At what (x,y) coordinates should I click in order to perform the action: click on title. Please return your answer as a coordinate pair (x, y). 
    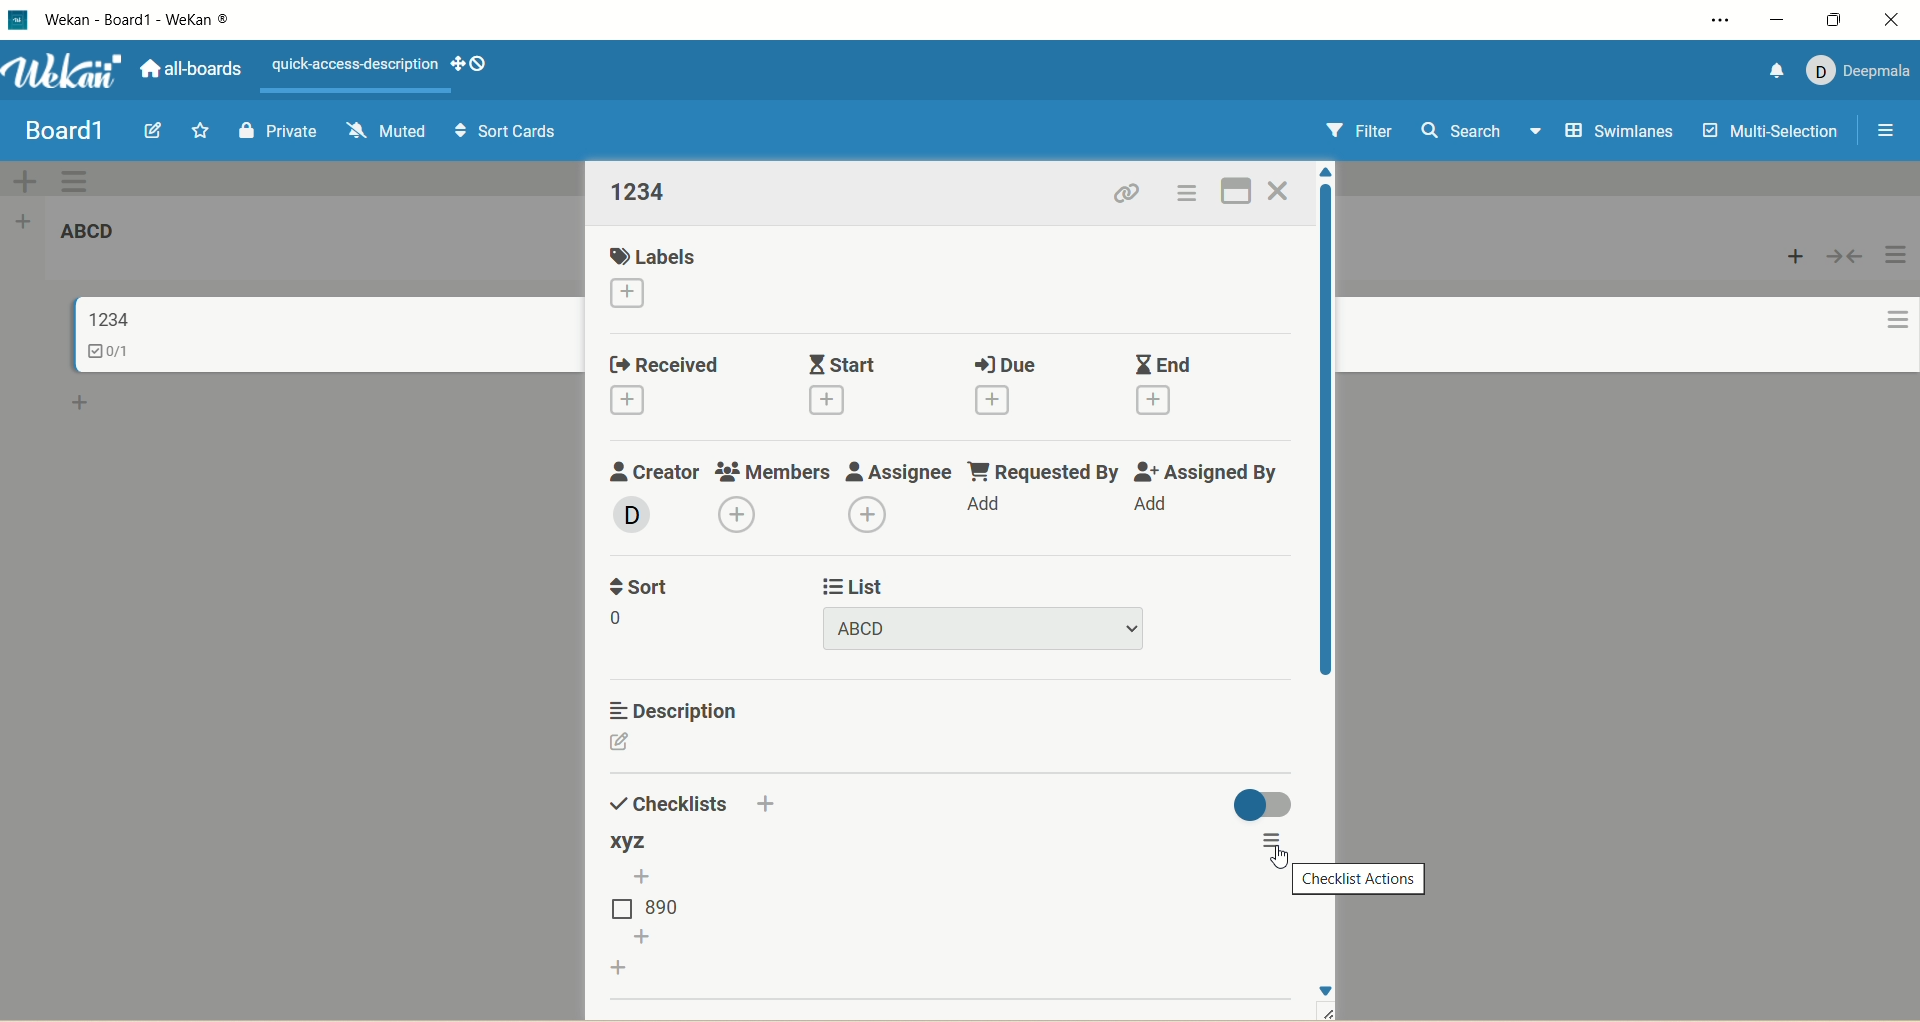
    Looking at the image, I should click on (158, 19).